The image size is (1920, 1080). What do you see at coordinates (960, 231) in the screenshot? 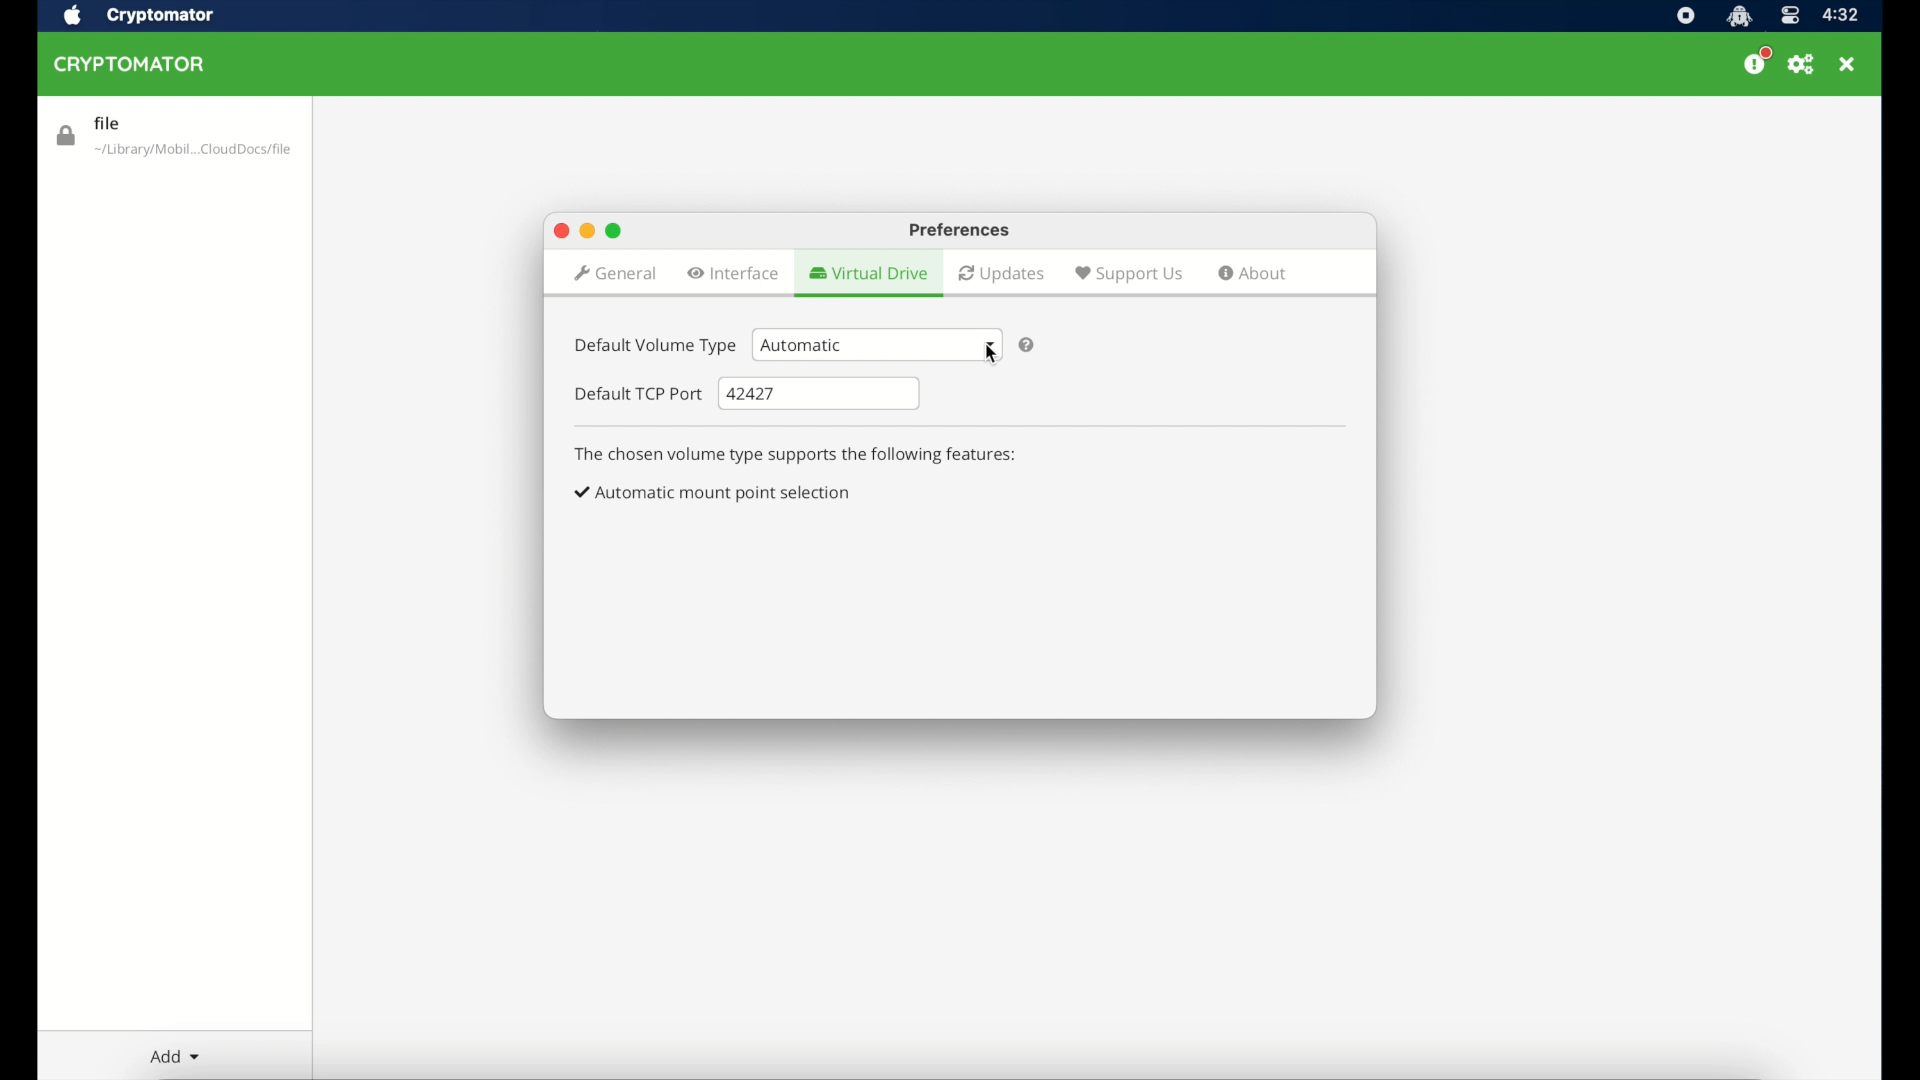
I see `preferences` at bounding box center [960, 231].